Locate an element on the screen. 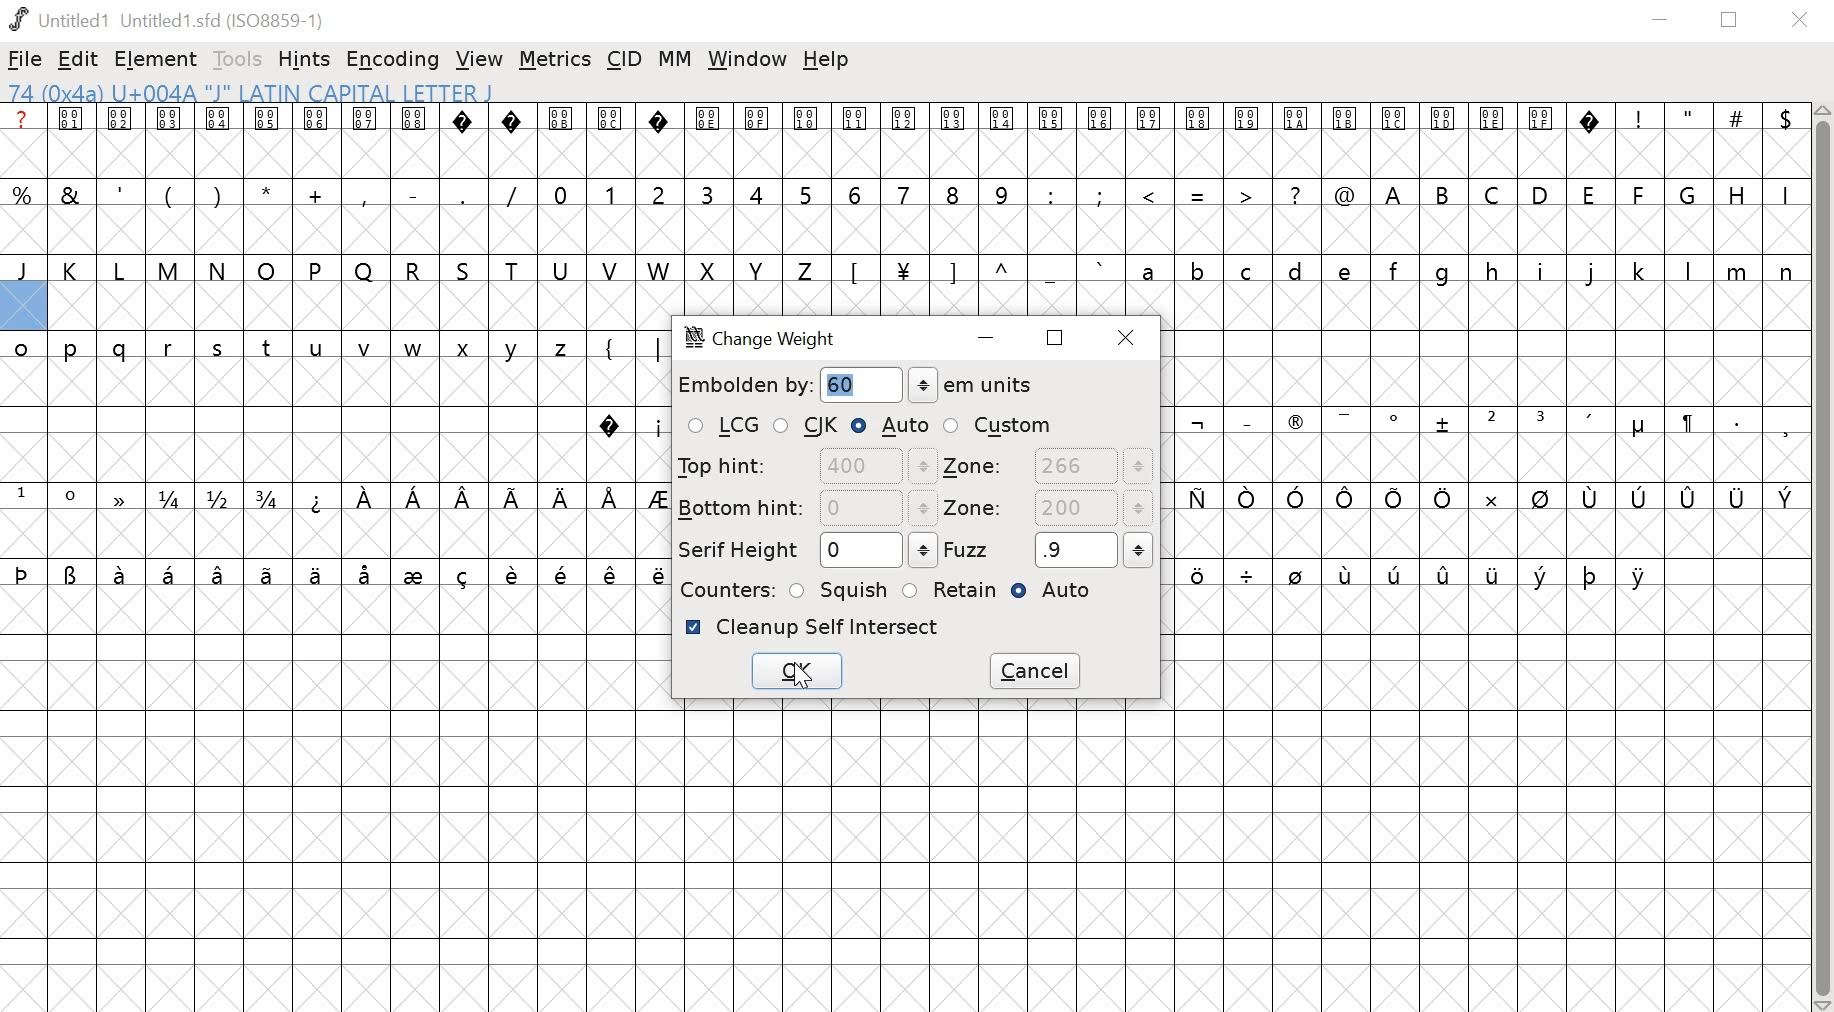 This screenshot has height=1012, width=1834. uppercase letters is located at coordinates (409, 270).